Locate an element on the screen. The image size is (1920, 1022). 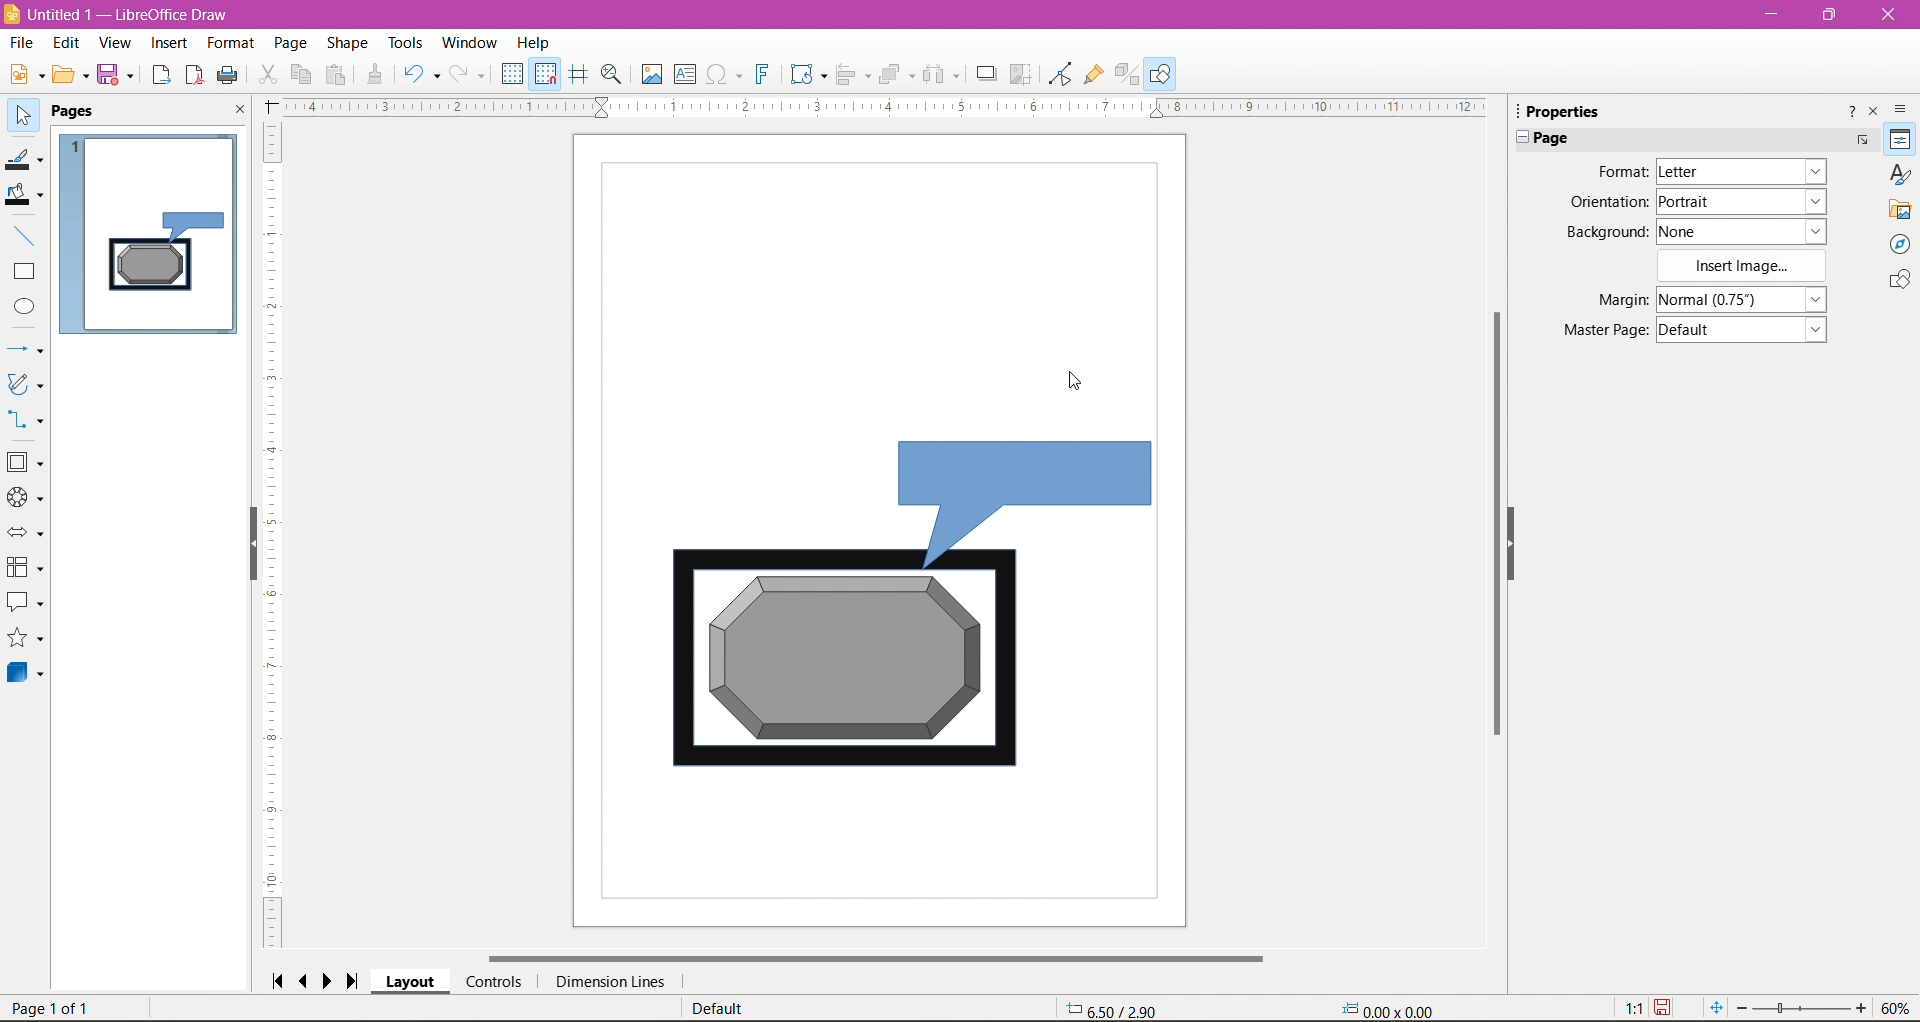
Layout is located at coordinates (411, 983).